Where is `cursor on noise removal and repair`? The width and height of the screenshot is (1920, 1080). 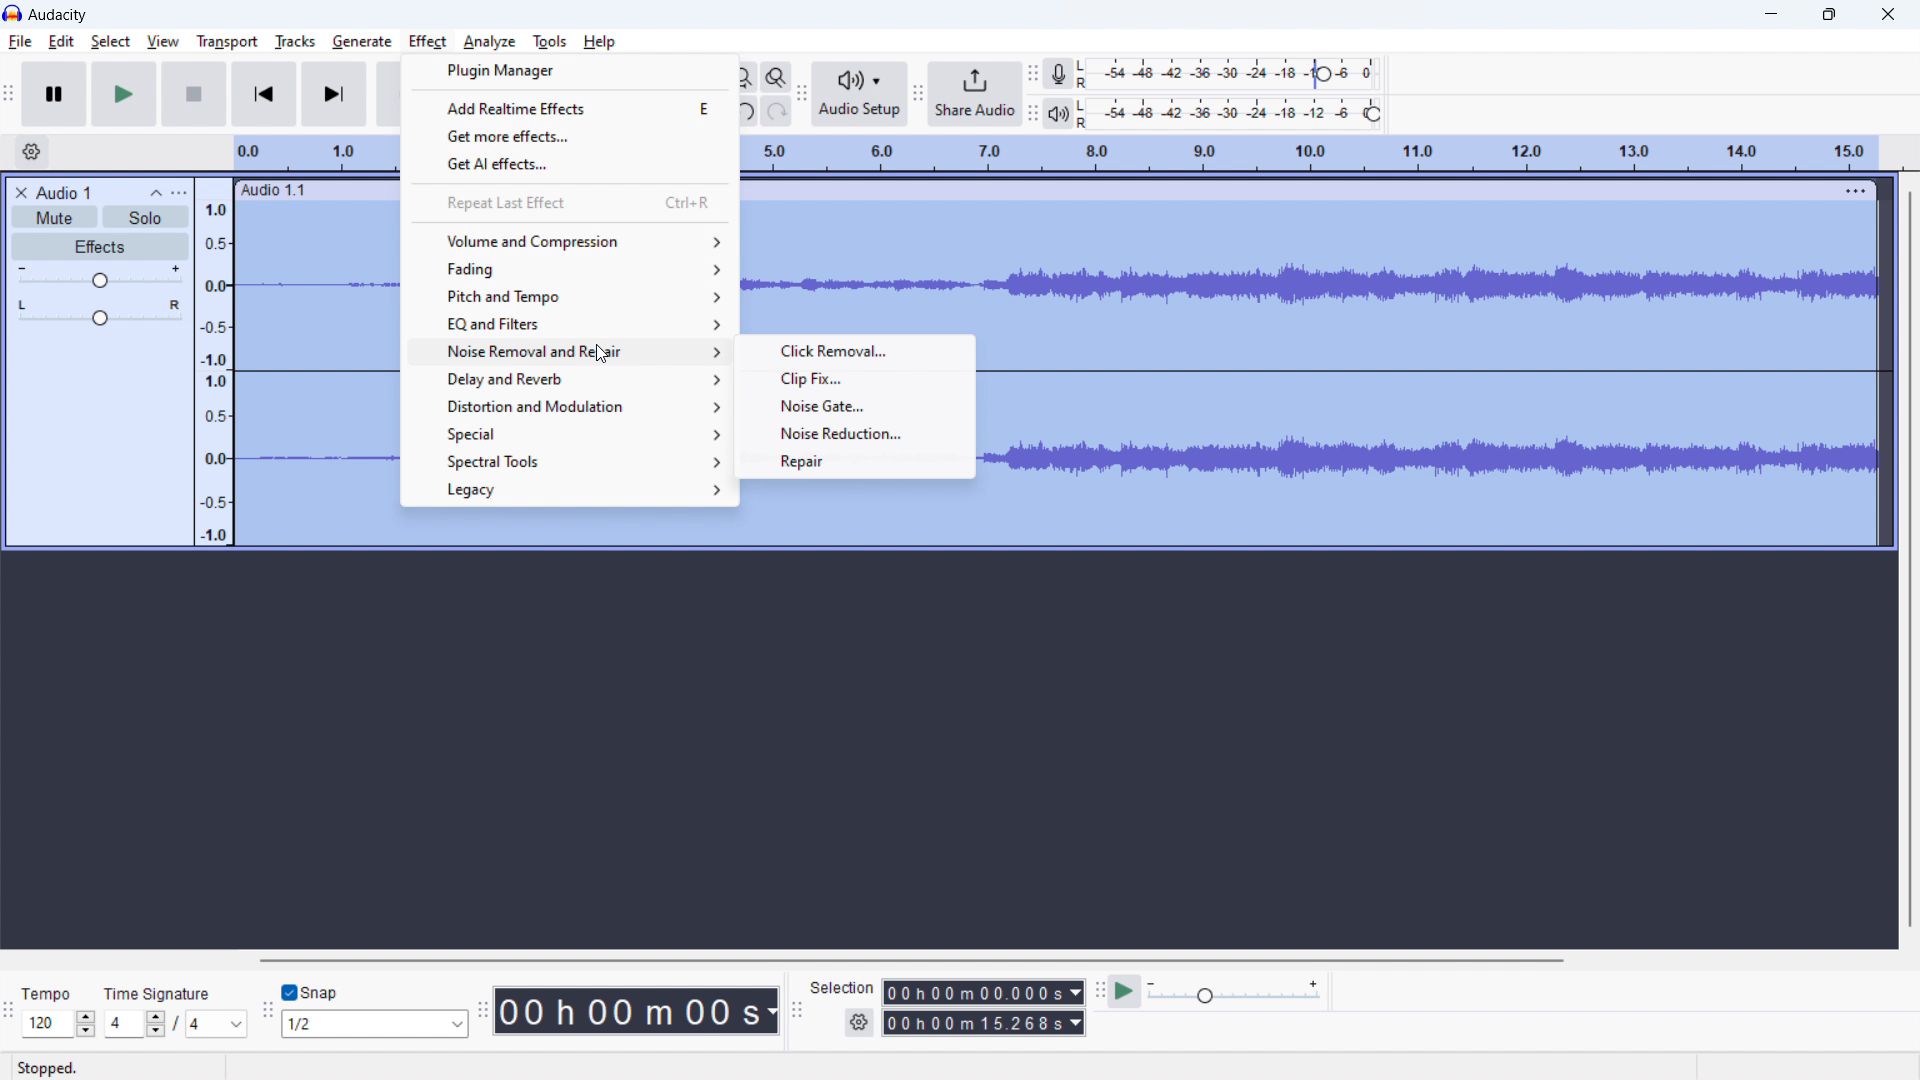 cursor on noise removal and repair is located at coordinates (600, 353).